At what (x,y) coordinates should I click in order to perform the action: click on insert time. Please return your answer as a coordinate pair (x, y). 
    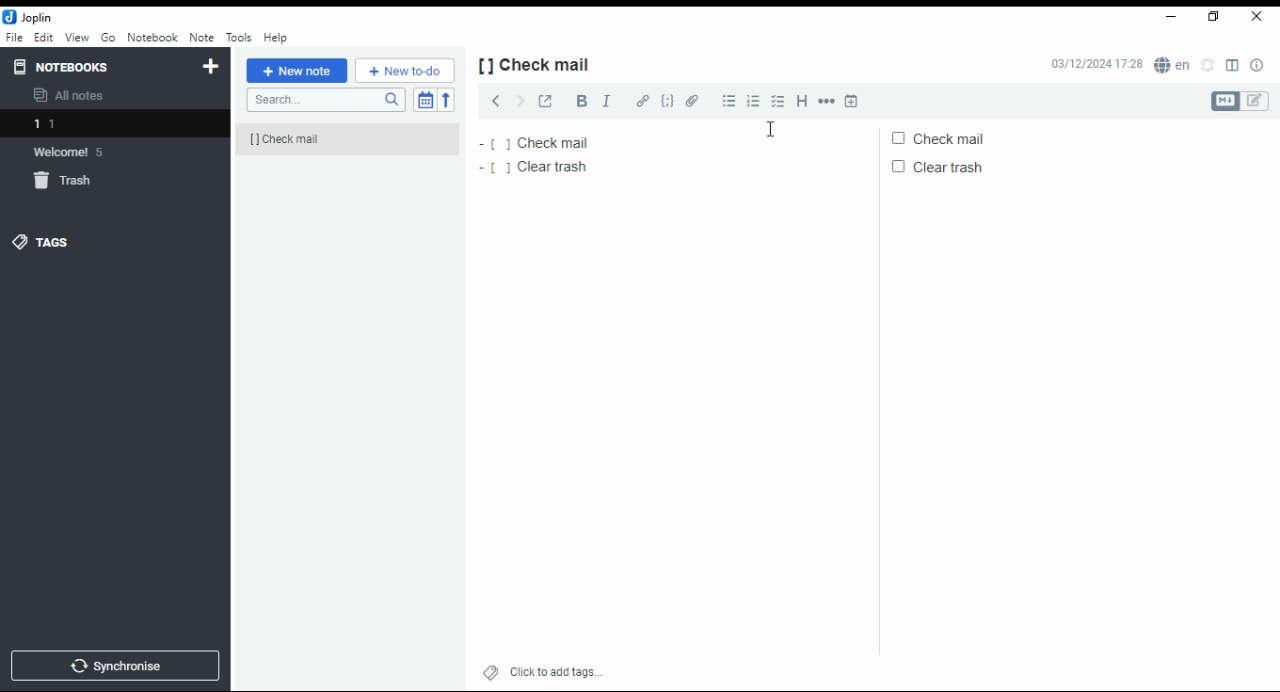
    Looking at the image, I should click on (852, 101).